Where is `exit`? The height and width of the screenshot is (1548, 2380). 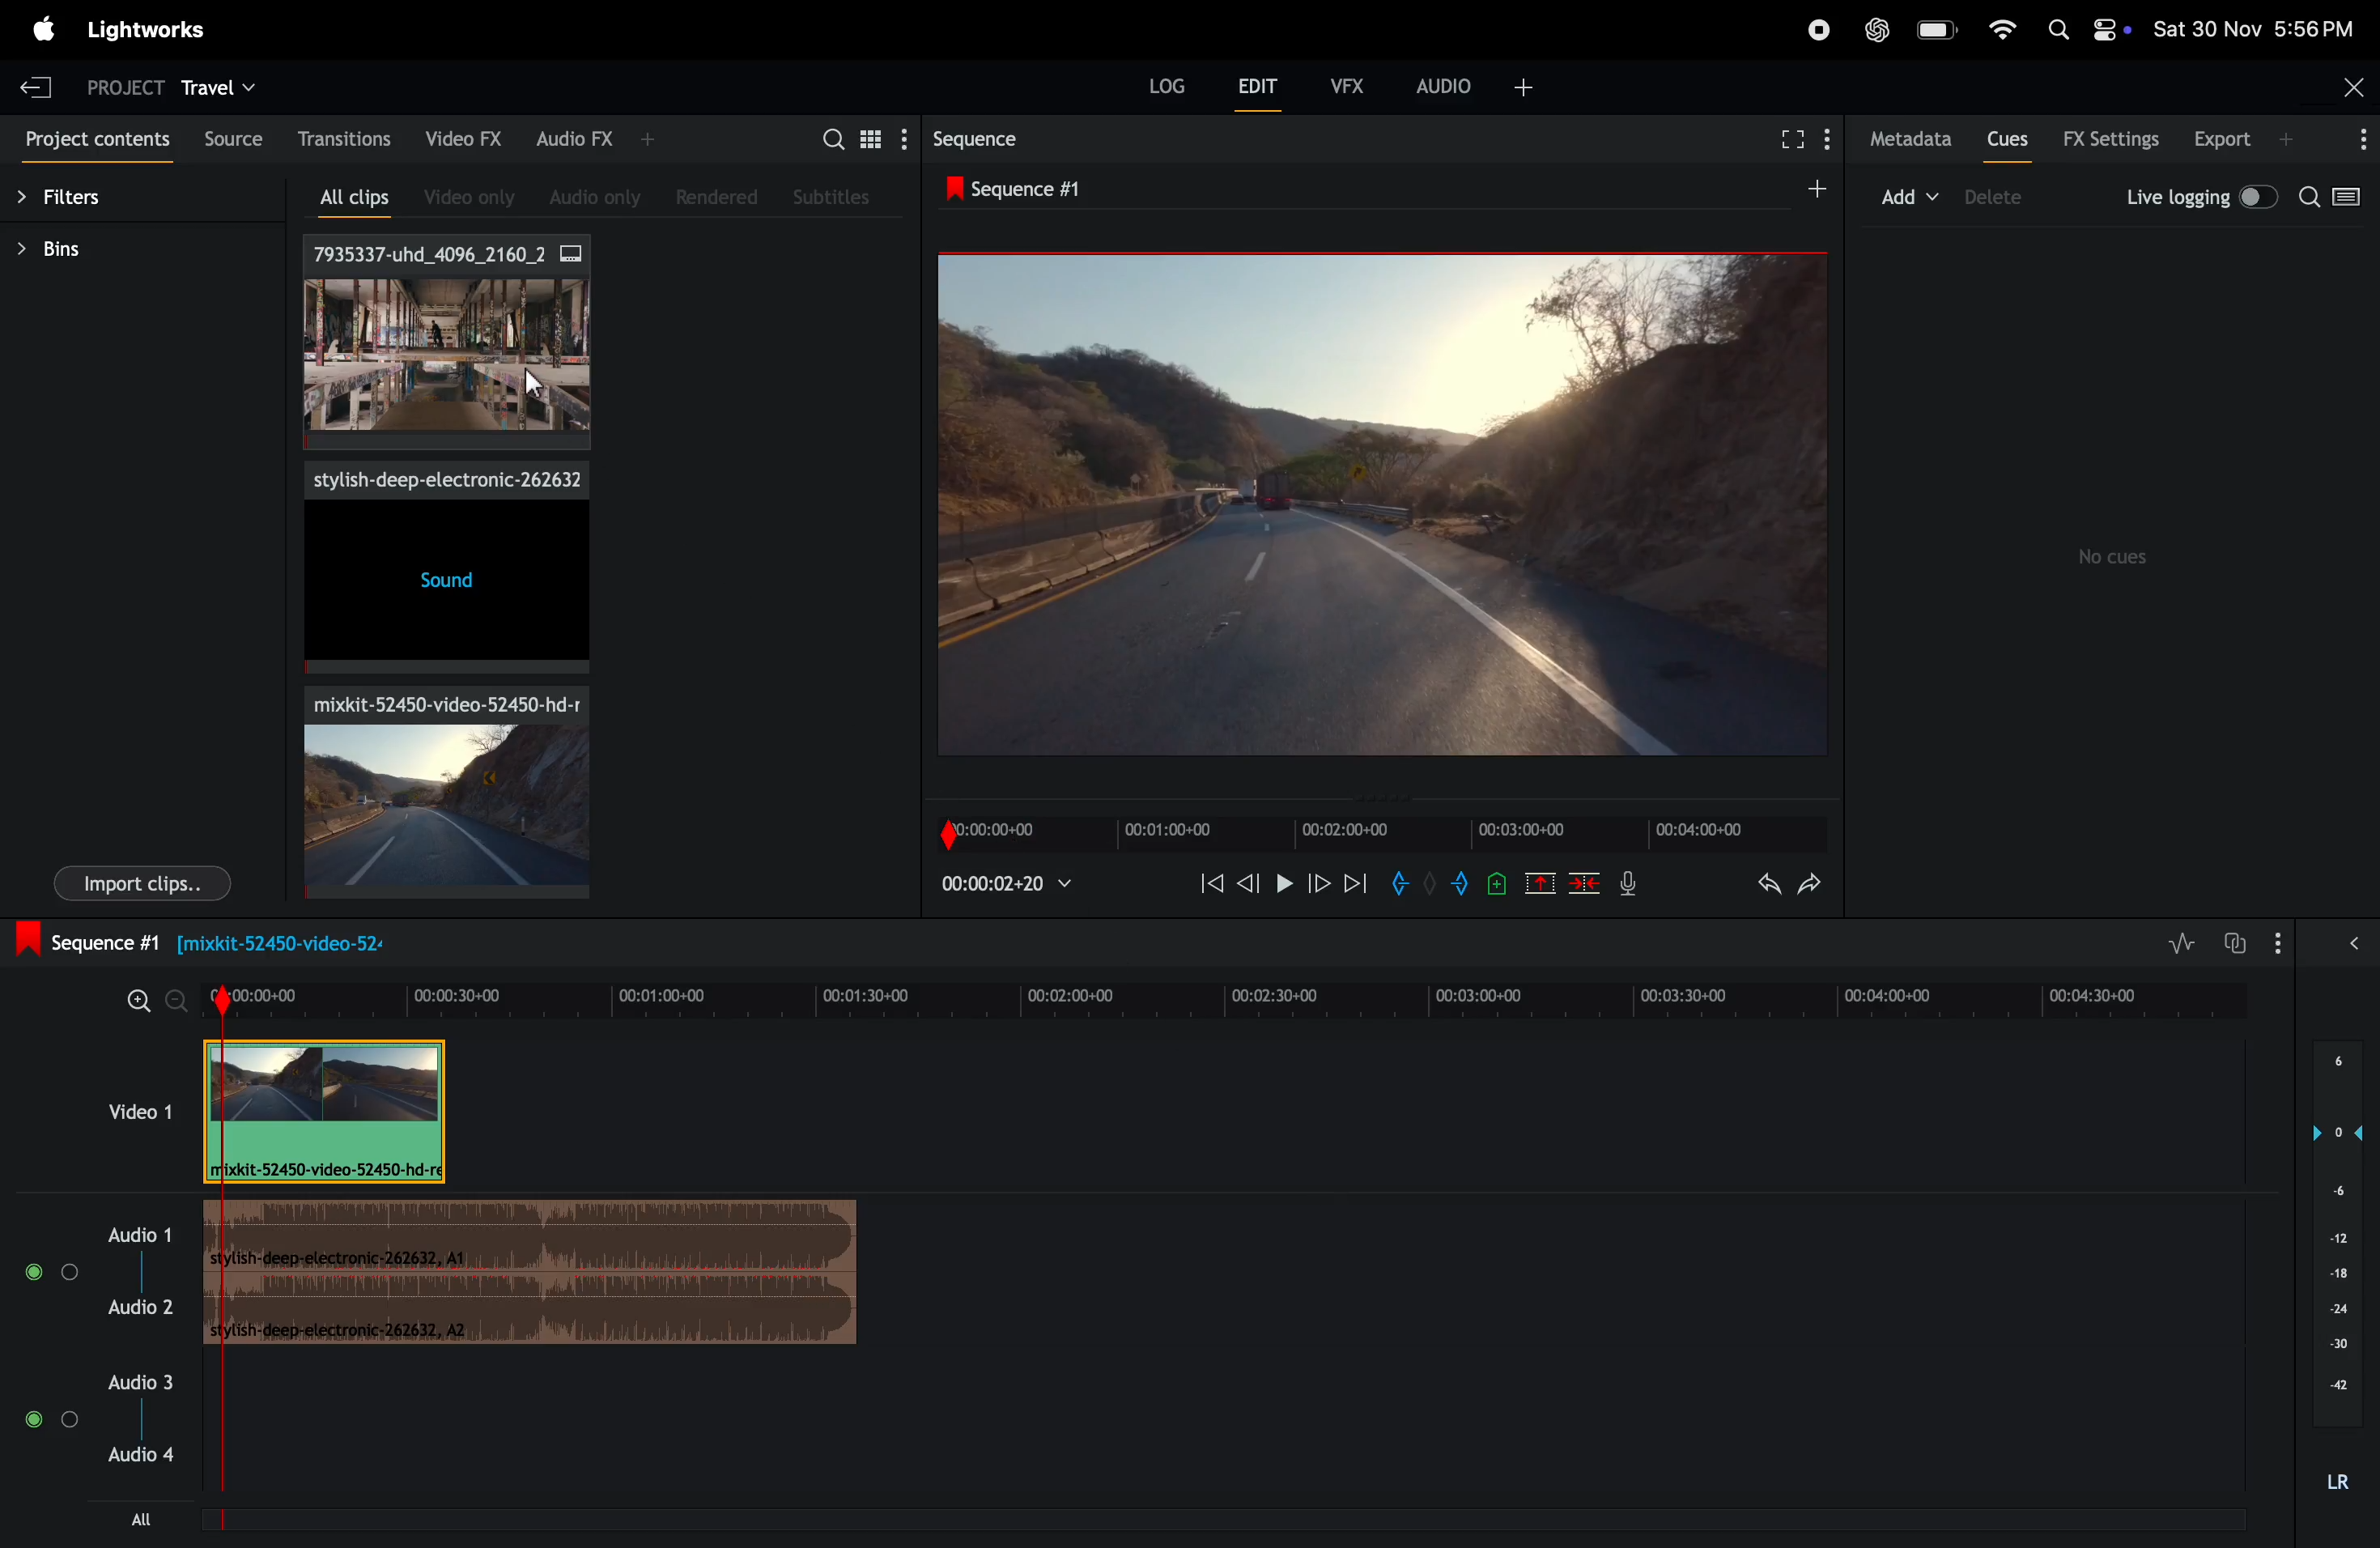
exit is located at coordinates (36, 87).